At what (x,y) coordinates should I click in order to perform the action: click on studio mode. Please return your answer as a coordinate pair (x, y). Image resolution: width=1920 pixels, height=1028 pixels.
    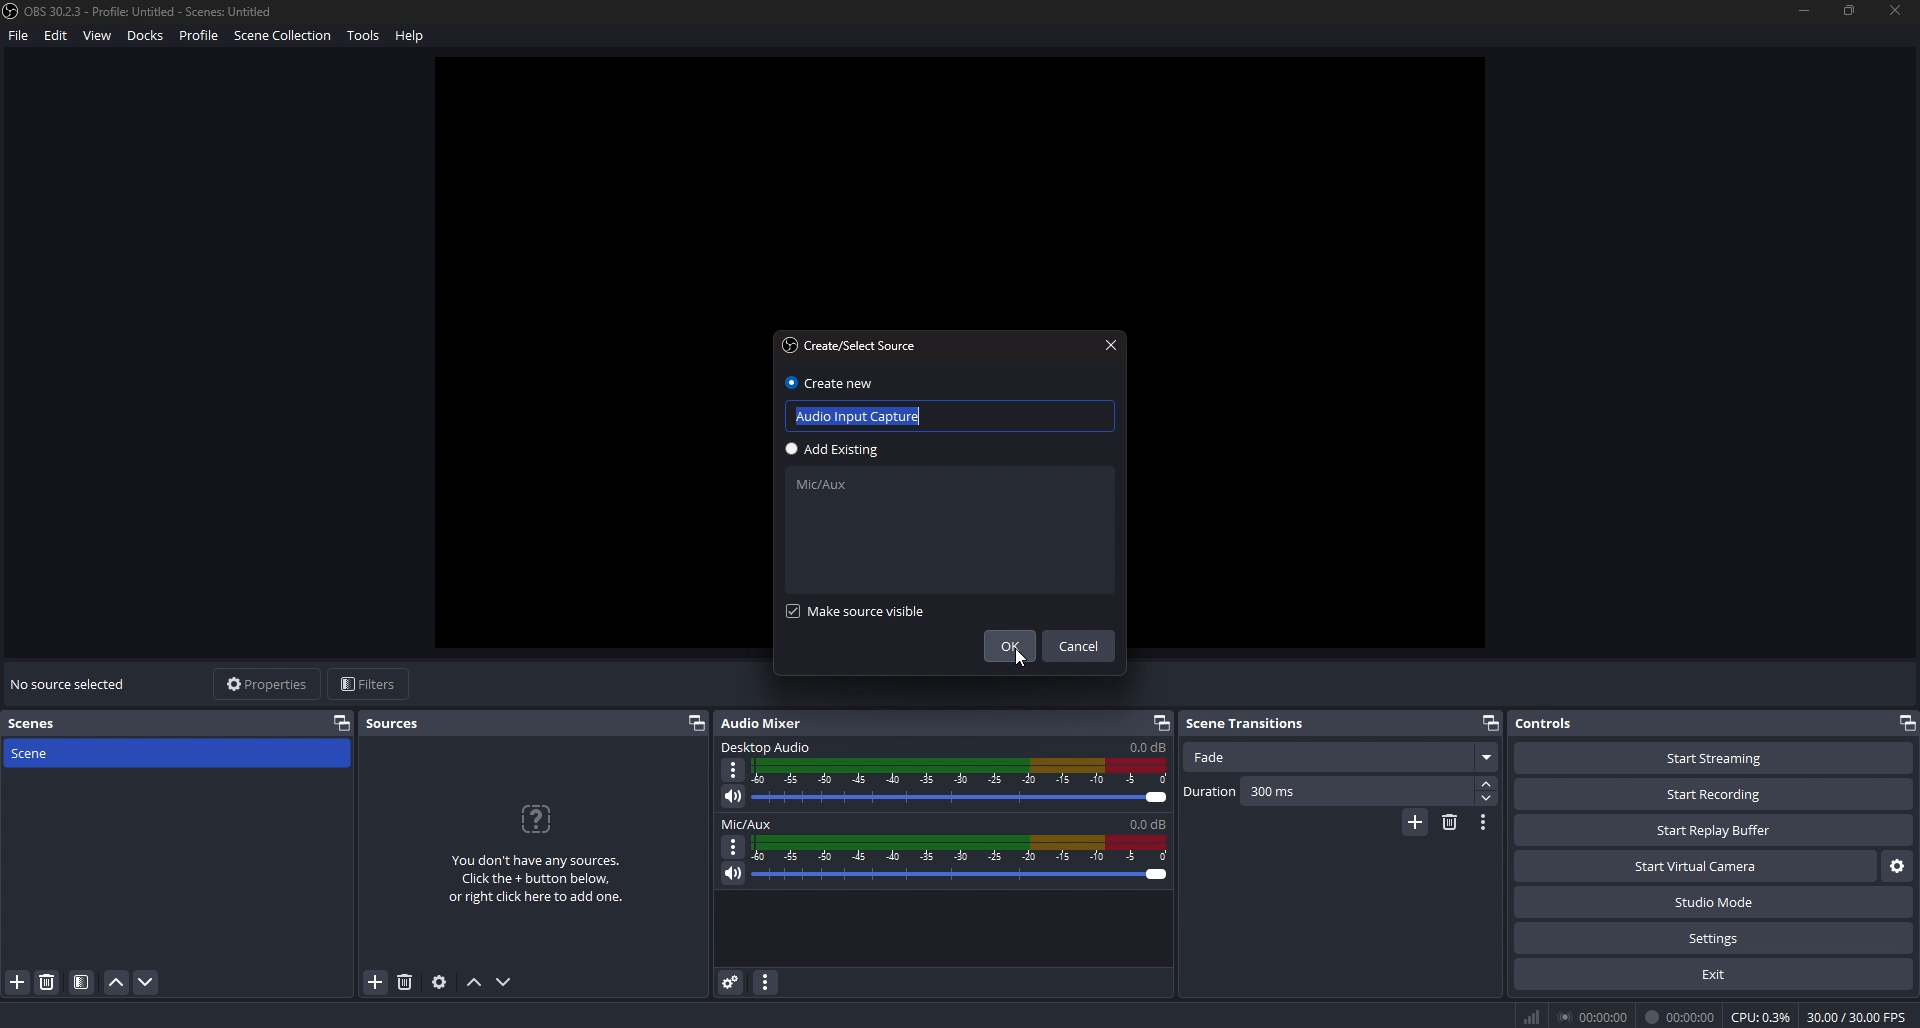
    Looking at the image, I should click on (1714, 903).